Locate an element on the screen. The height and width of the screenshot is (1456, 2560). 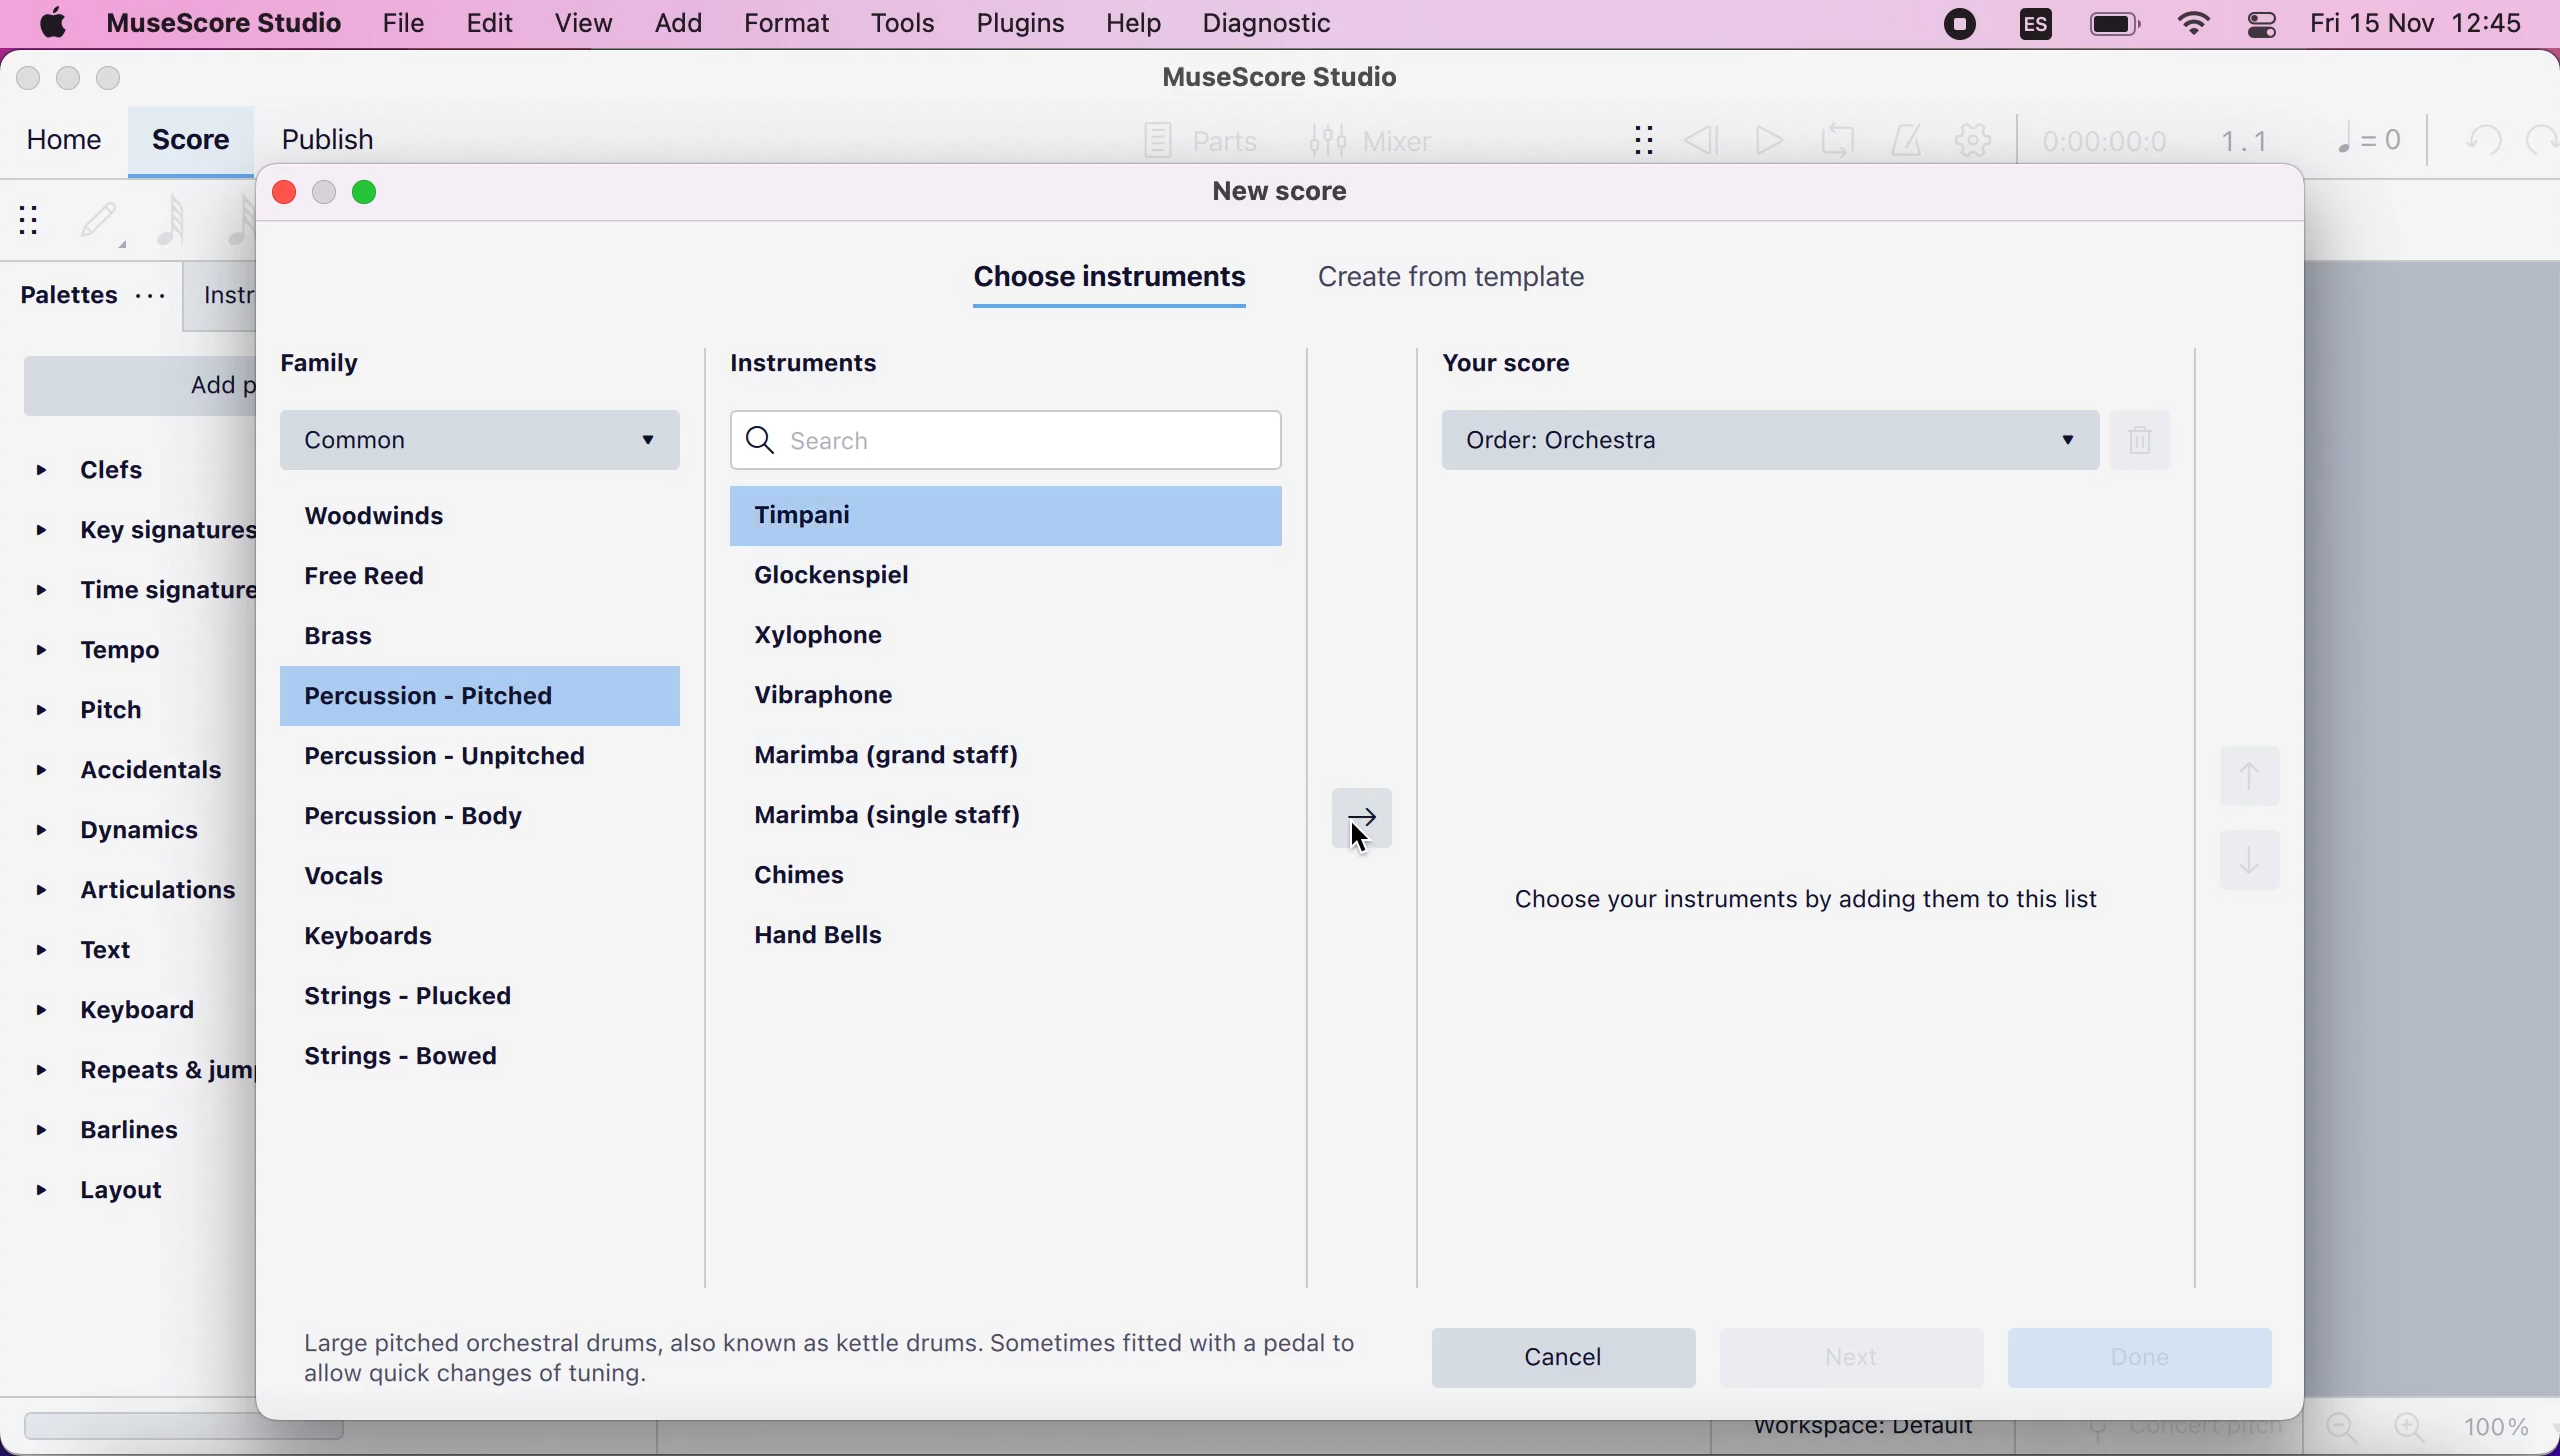
done is located at coordinates (2136, 1353).